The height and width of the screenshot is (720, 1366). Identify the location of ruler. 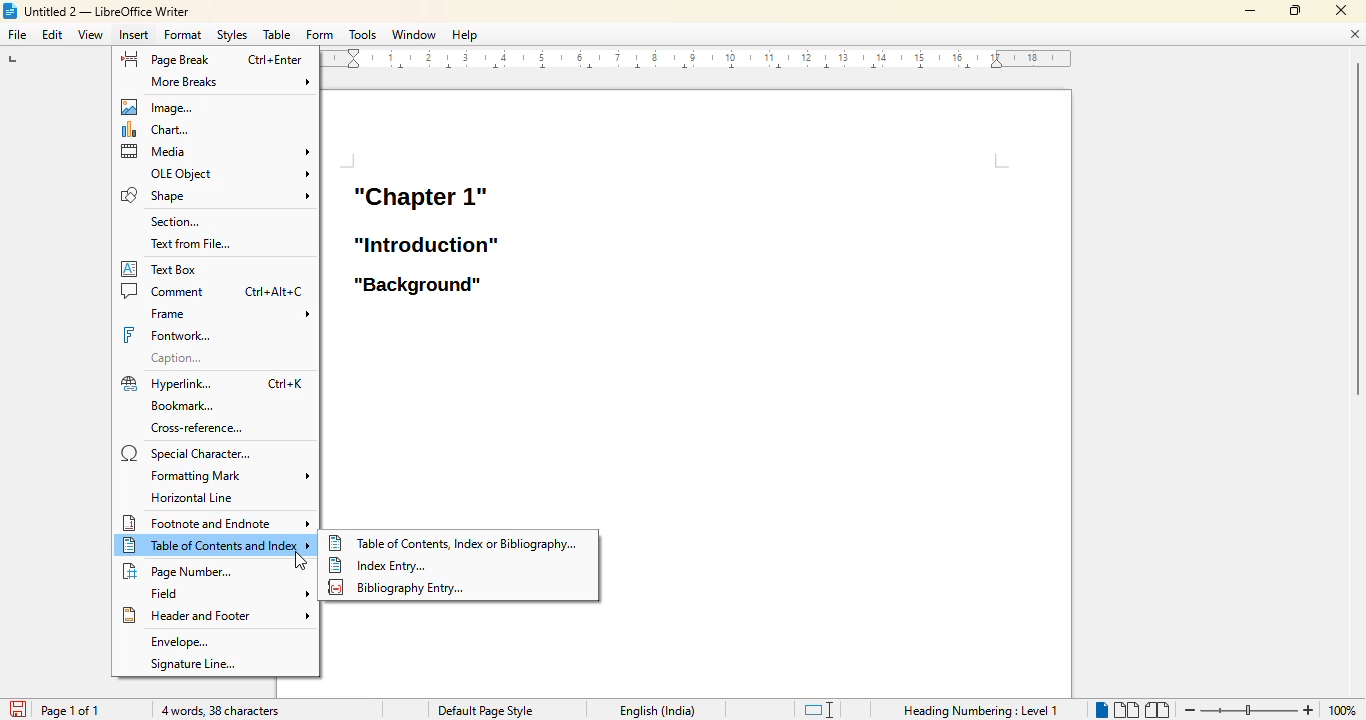
(697, 59).